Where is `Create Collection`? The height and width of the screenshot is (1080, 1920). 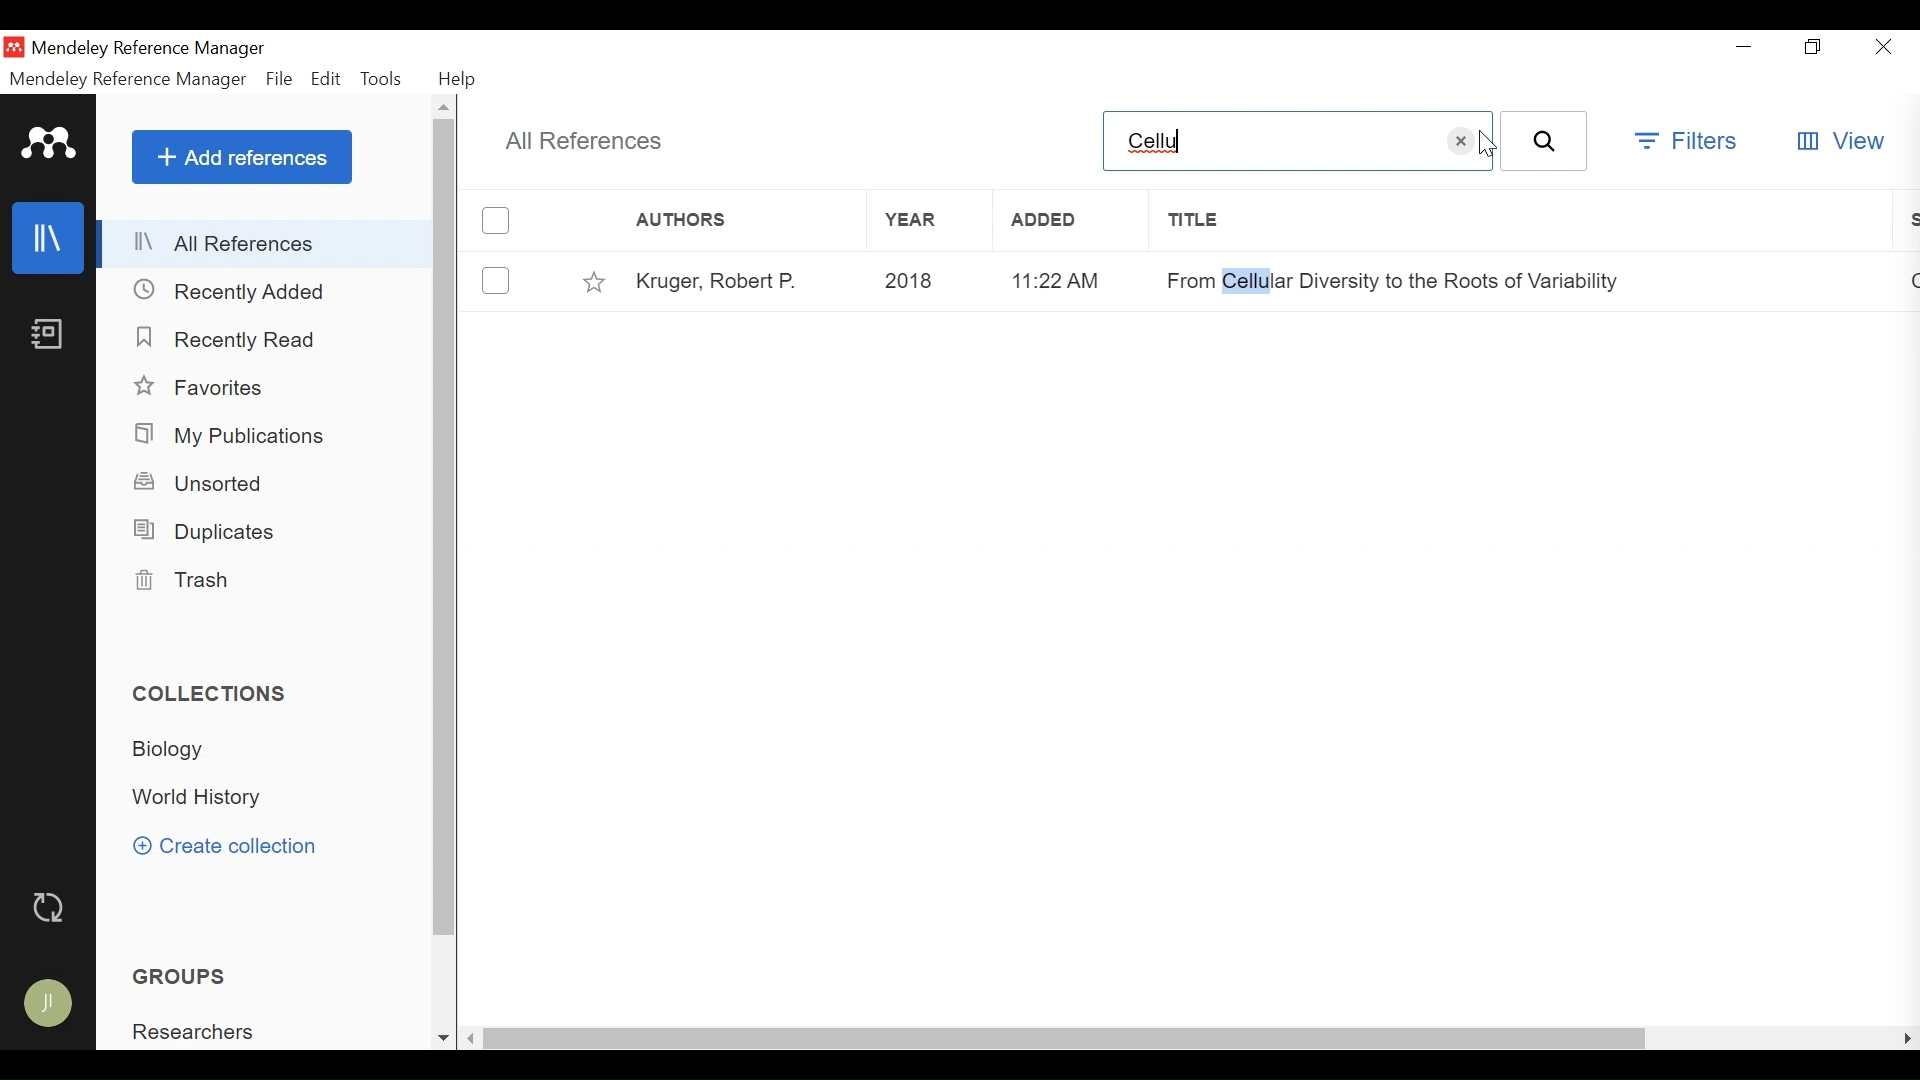 Create Collection is located at coordinates (224, 848).